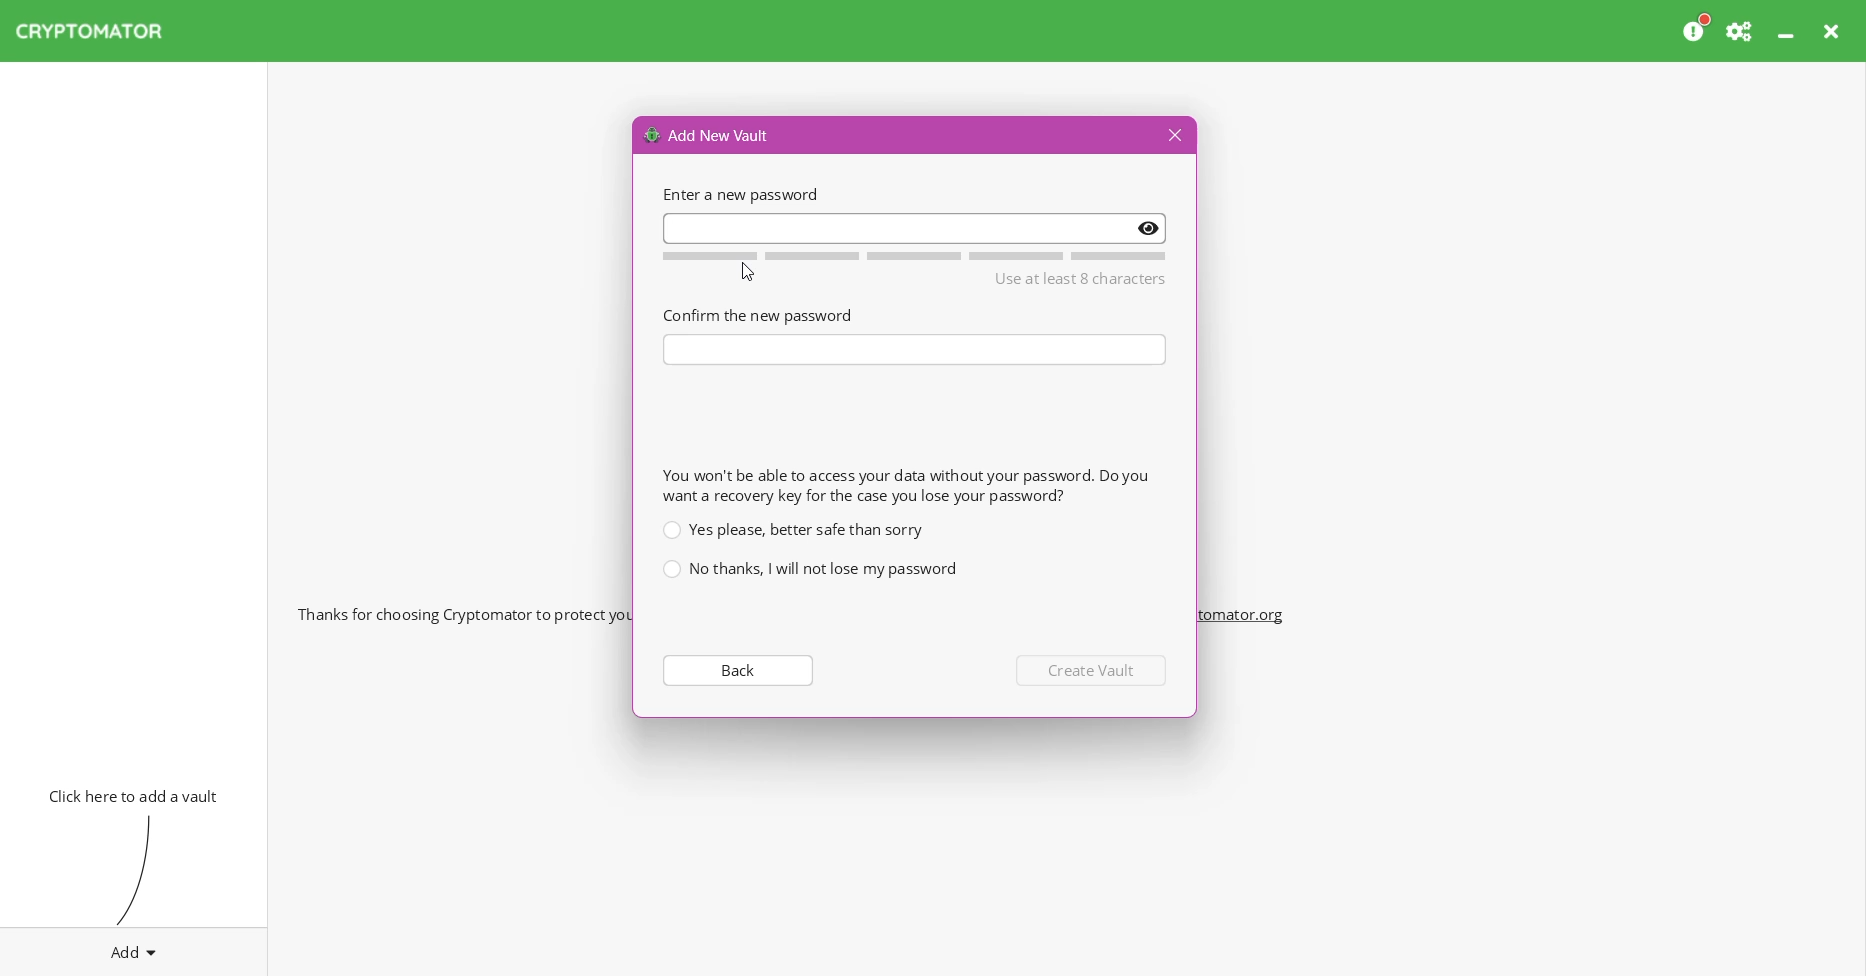 This screenshot has width=1866, height=976. I want to click on Next, so click(1094, 670).